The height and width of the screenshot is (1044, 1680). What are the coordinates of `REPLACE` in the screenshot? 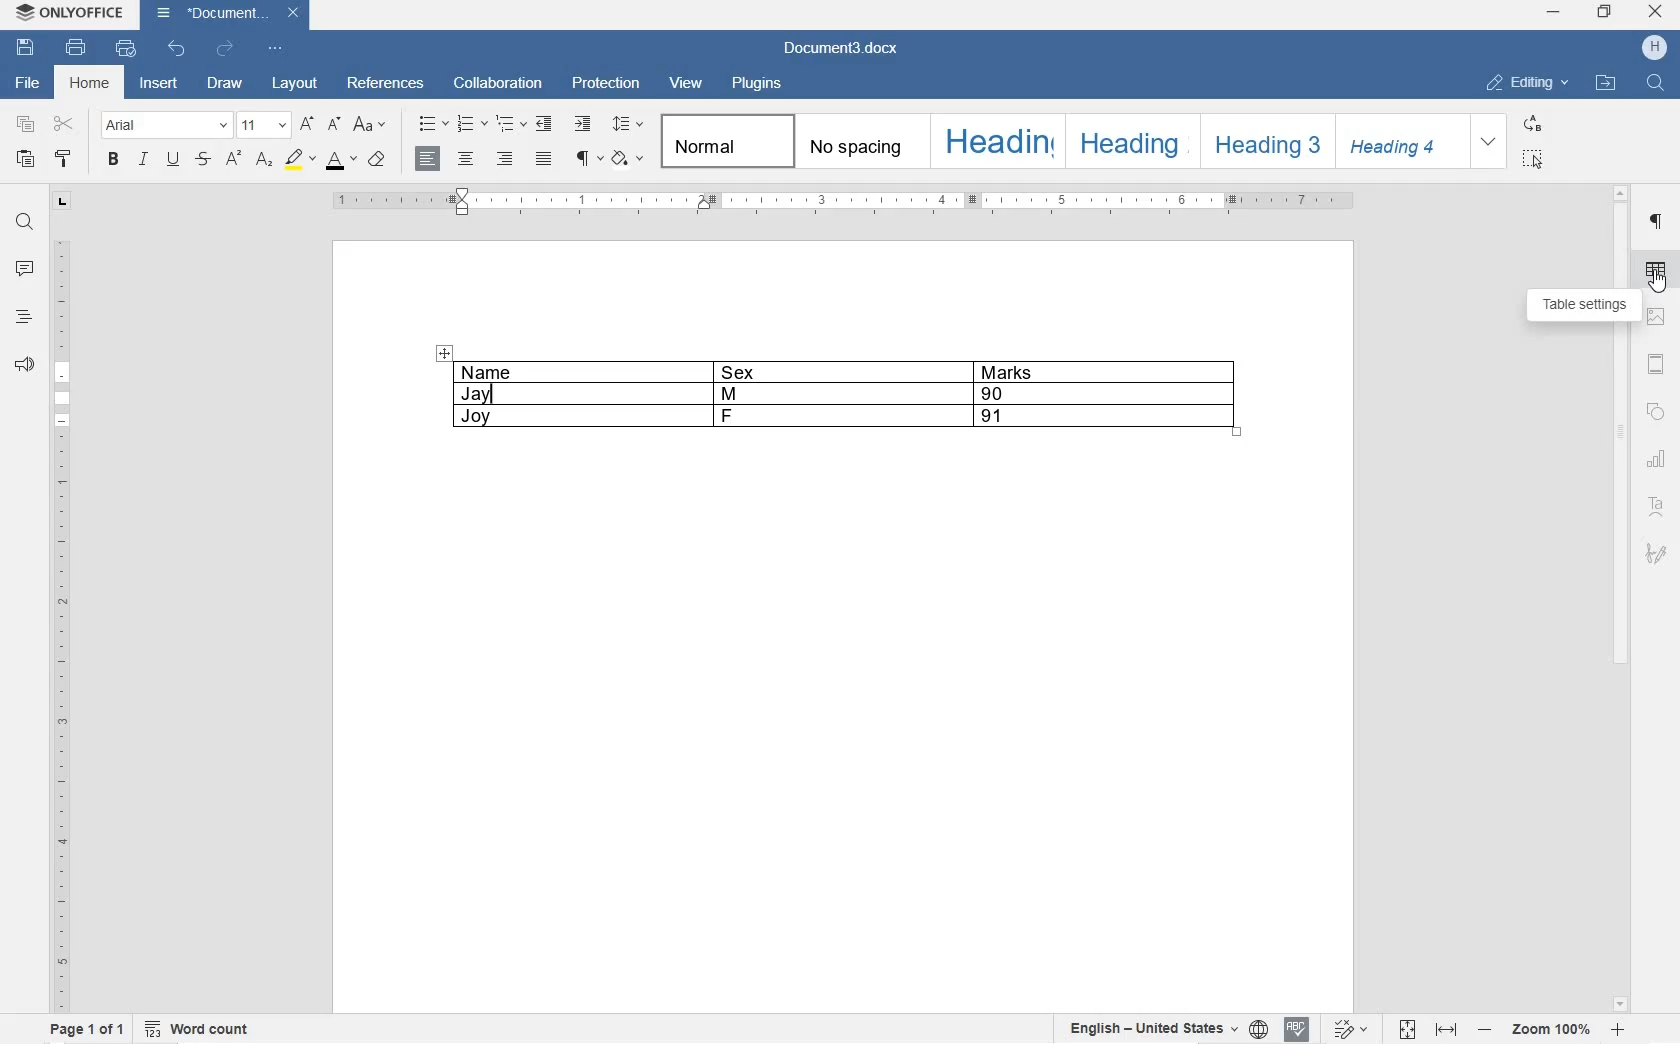 It's located at (1533, 123).